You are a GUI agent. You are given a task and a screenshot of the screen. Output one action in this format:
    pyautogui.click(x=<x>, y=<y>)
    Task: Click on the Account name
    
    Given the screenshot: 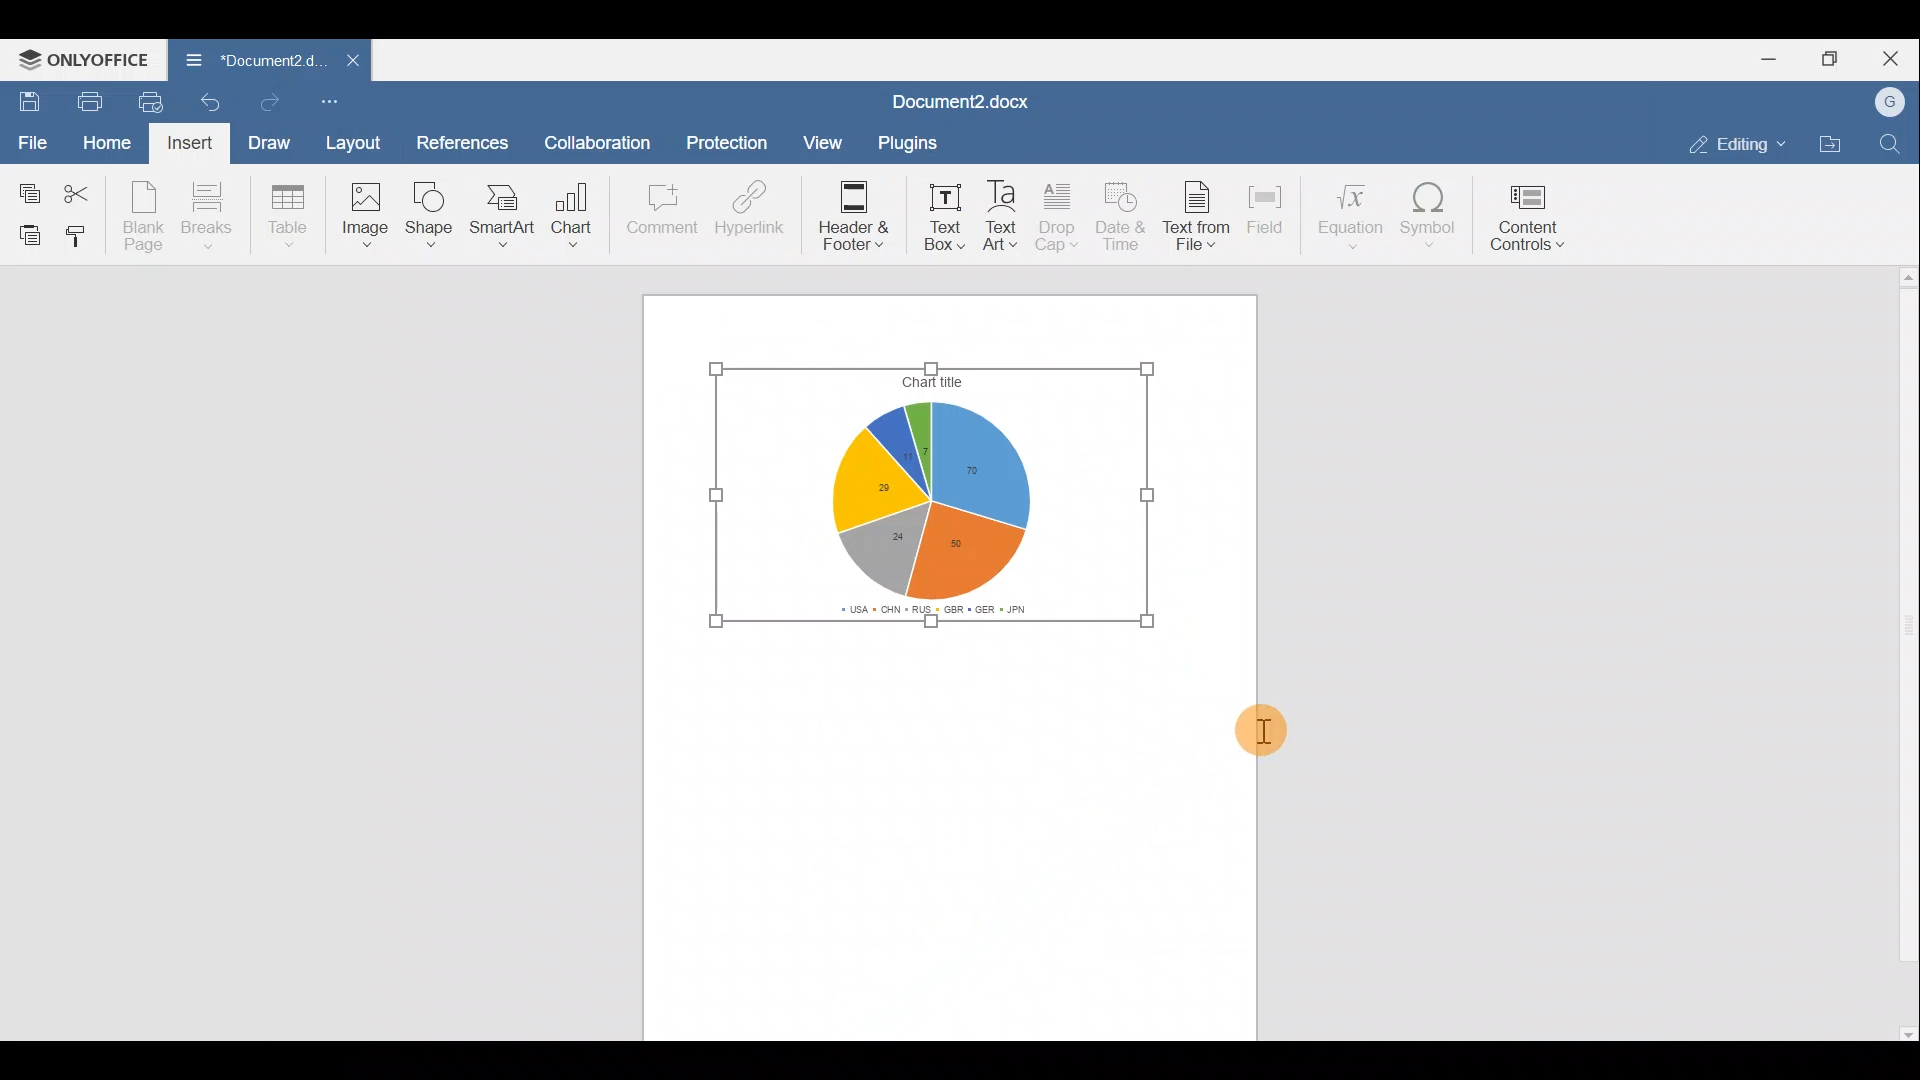 What is the action you would take?
    pyautogui.click(x=1891, y=103)
    